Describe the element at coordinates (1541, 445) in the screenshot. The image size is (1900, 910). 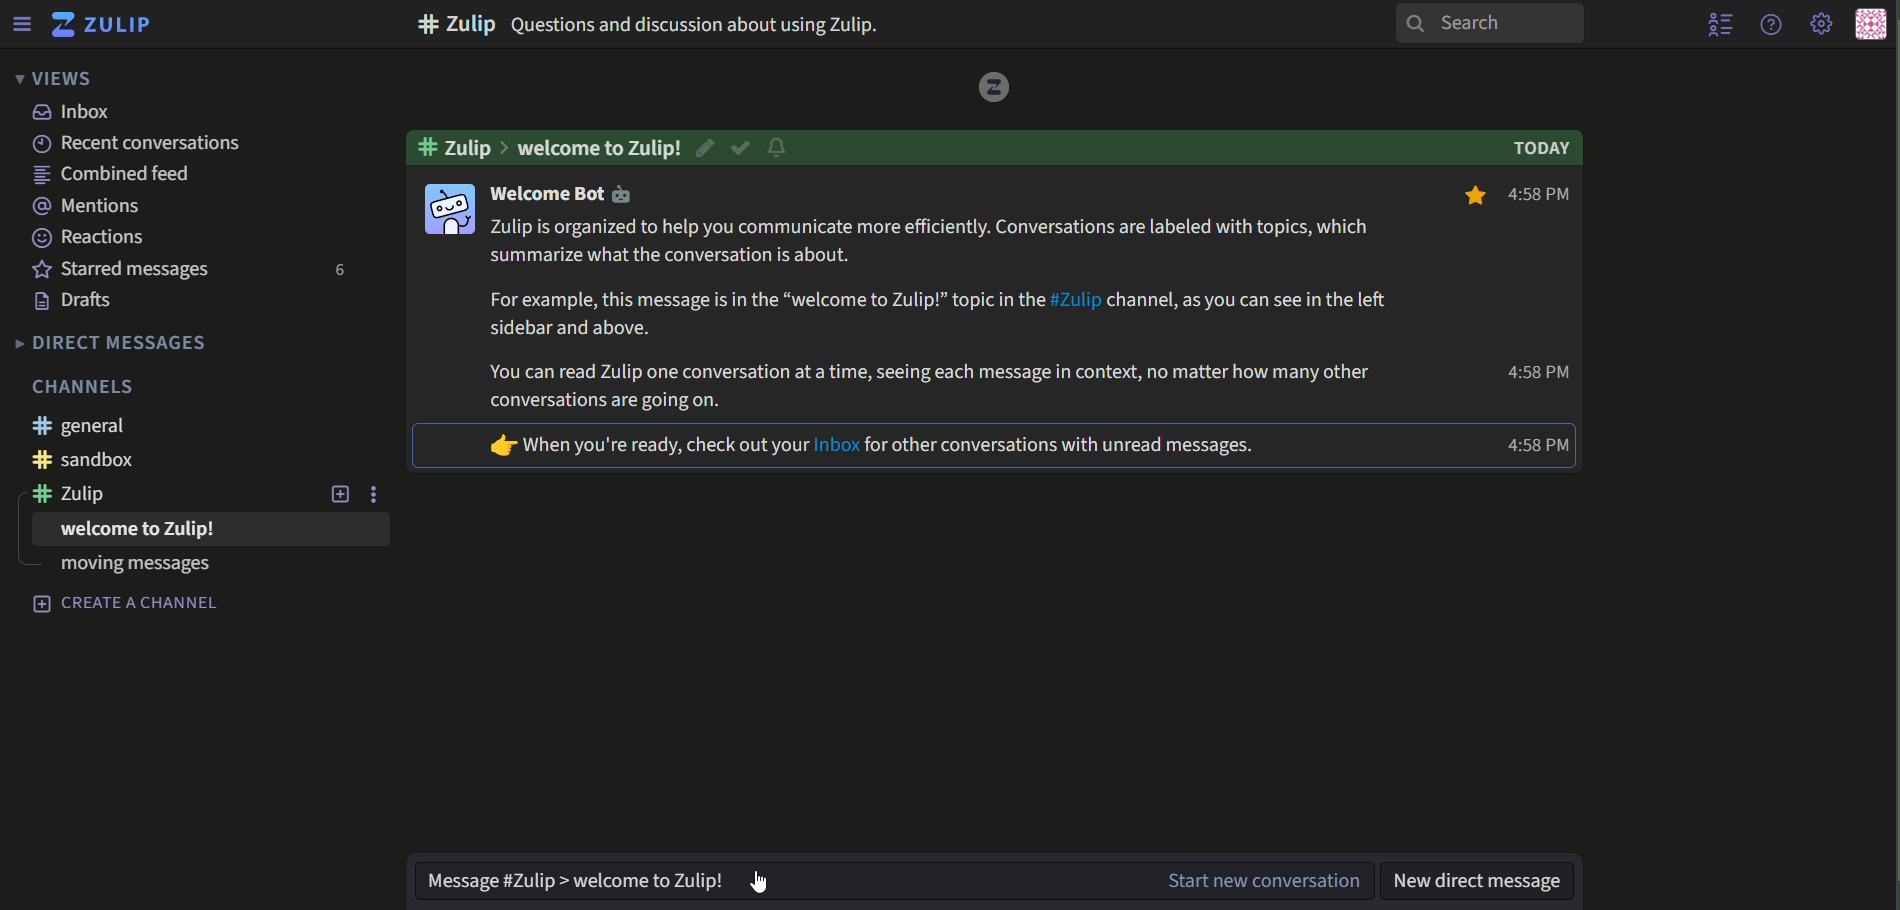
I see `Time` at that location.